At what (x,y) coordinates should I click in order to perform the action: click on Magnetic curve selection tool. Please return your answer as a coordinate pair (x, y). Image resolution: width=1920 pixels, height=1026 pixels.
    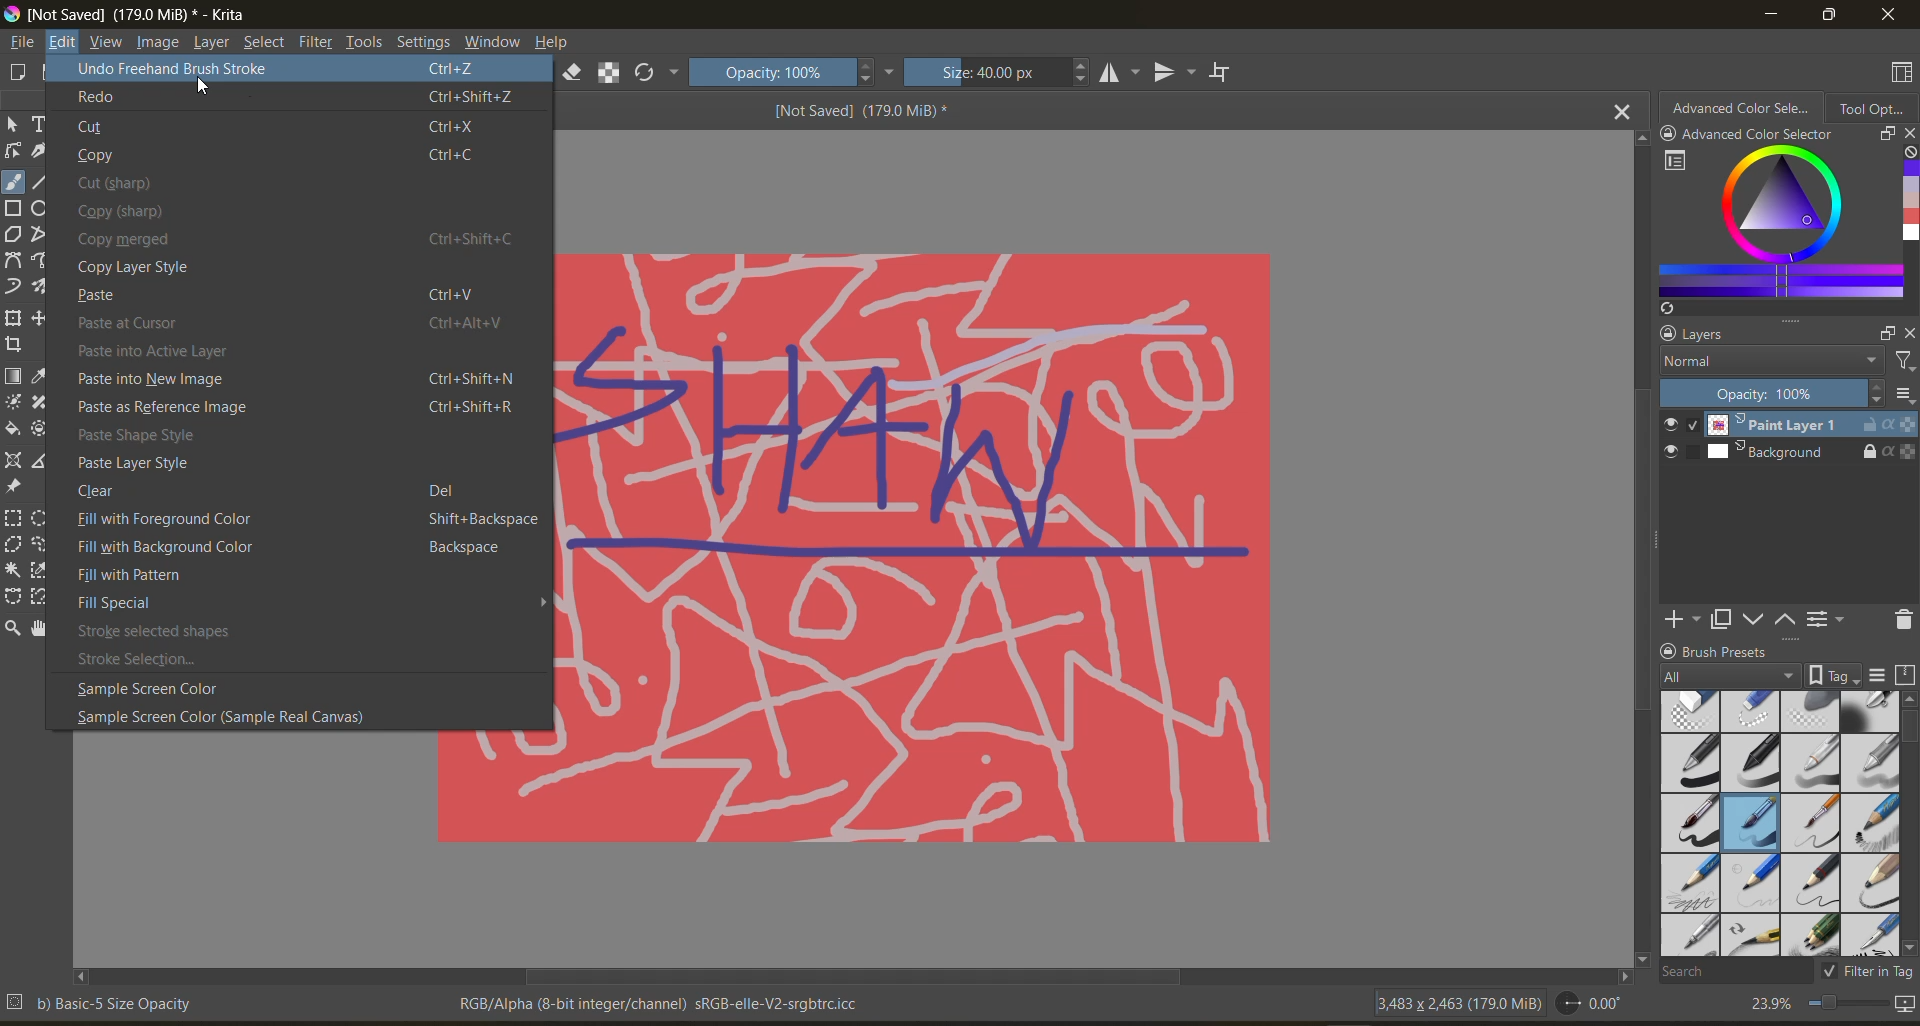
    Looking at the image, I should click on (45, 596).